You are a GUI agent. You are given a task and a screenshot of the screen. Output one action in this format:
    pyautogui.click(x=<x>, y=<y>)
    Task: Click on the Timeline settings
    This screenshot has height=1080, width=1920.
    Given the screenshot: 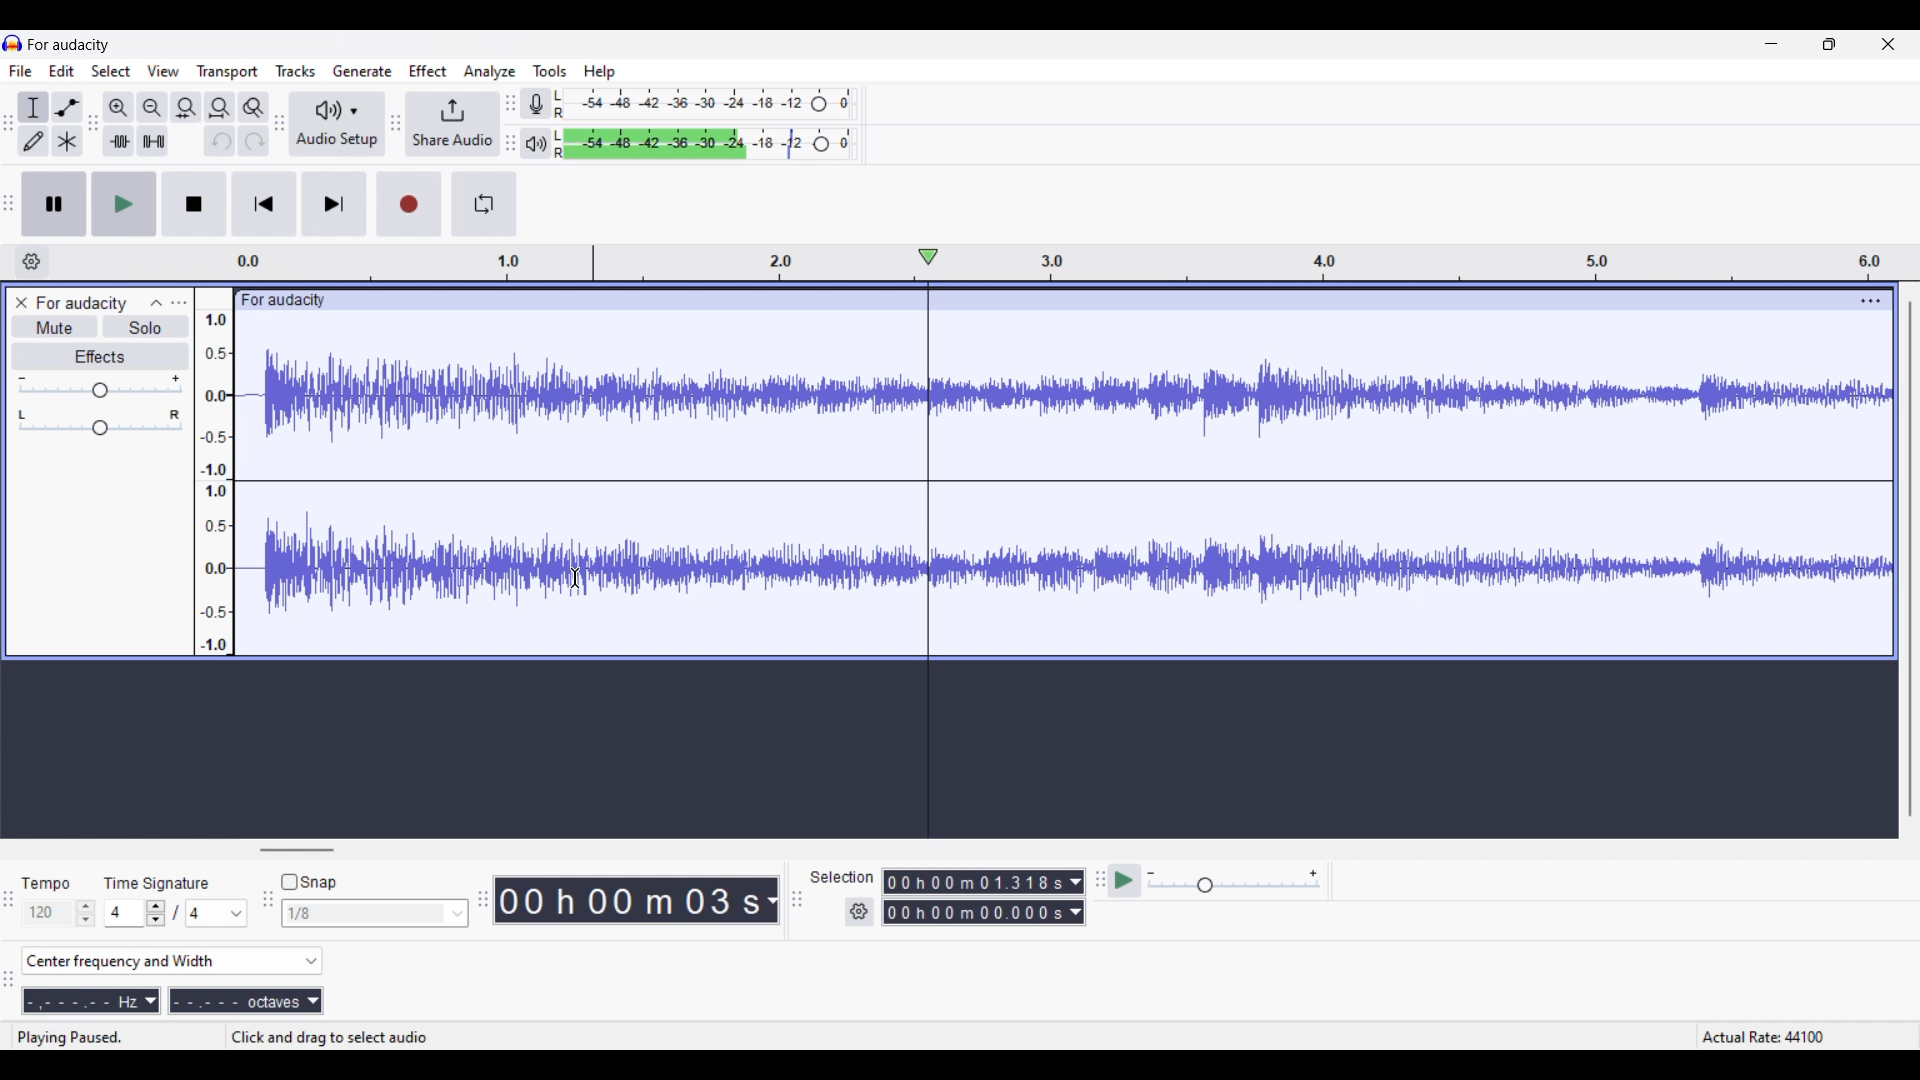 What is the action you would take?
    pyautogui.click(x=32, y=262)
    